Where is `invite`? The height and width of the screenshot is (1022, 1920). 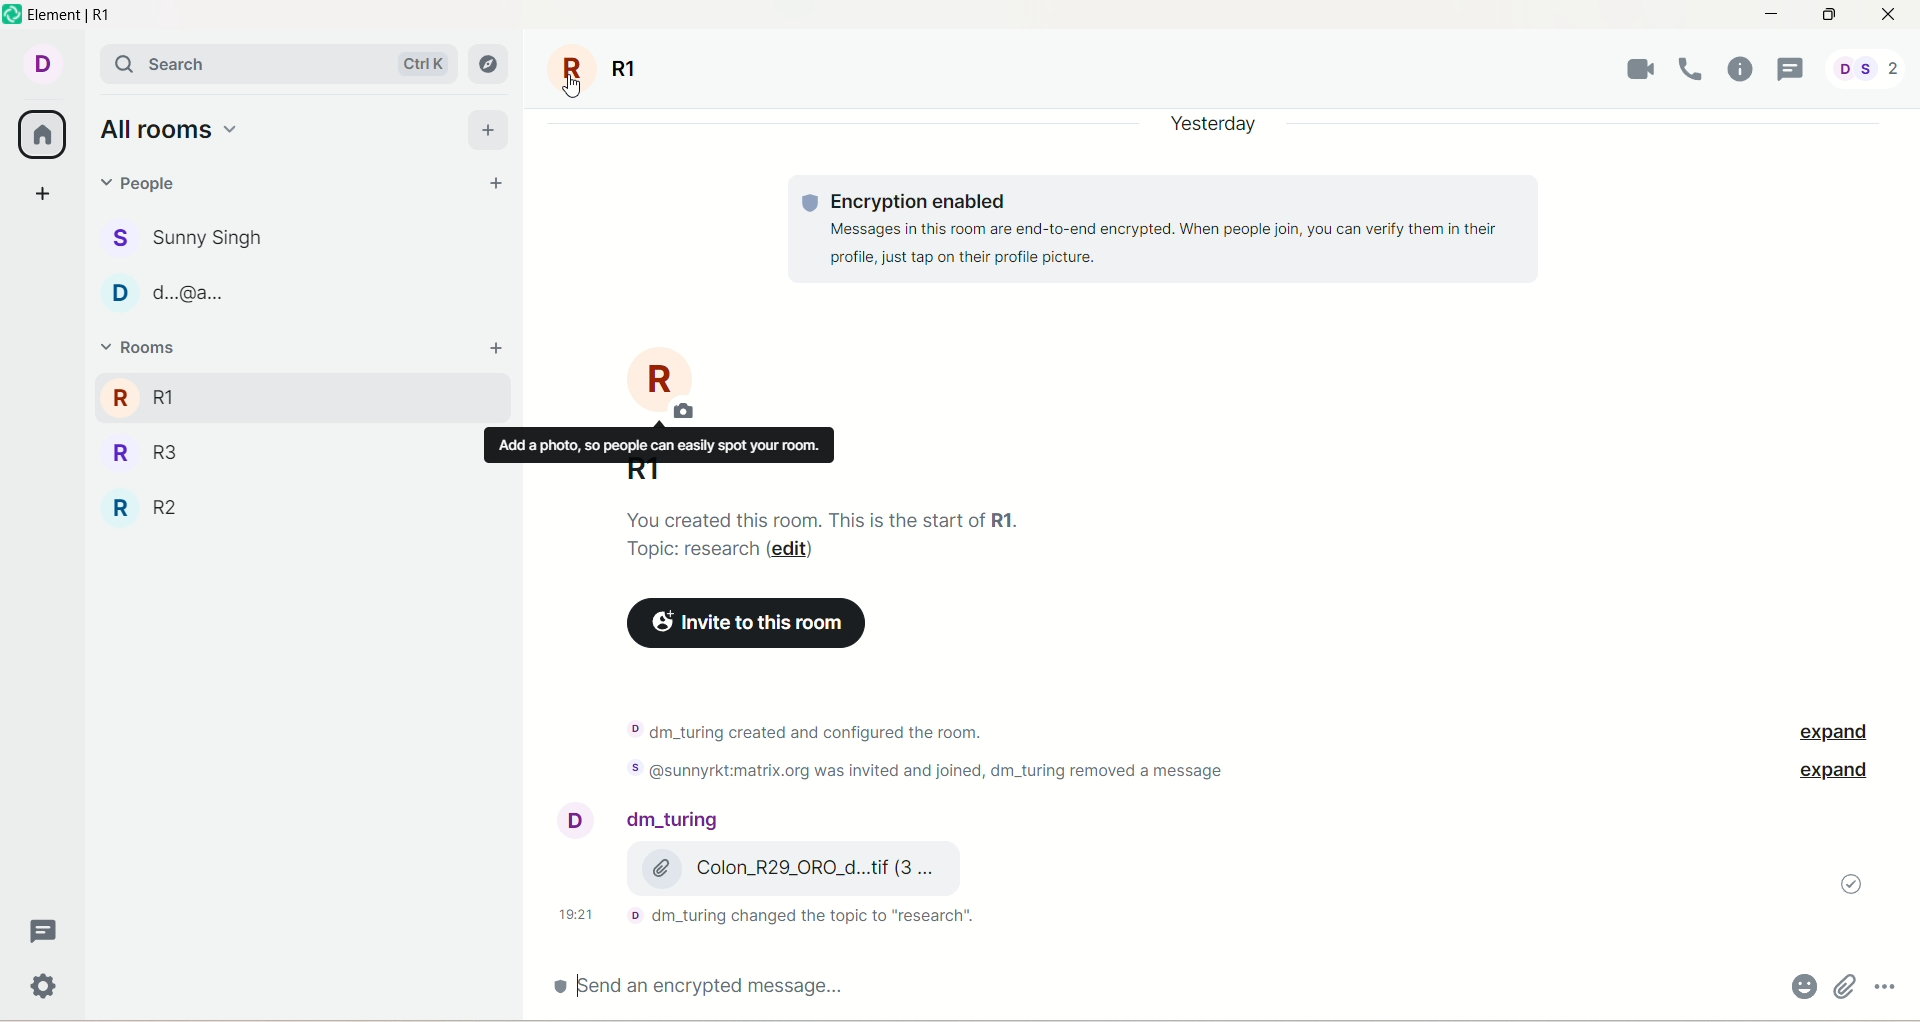
invite is located at coordinates (754, 627).